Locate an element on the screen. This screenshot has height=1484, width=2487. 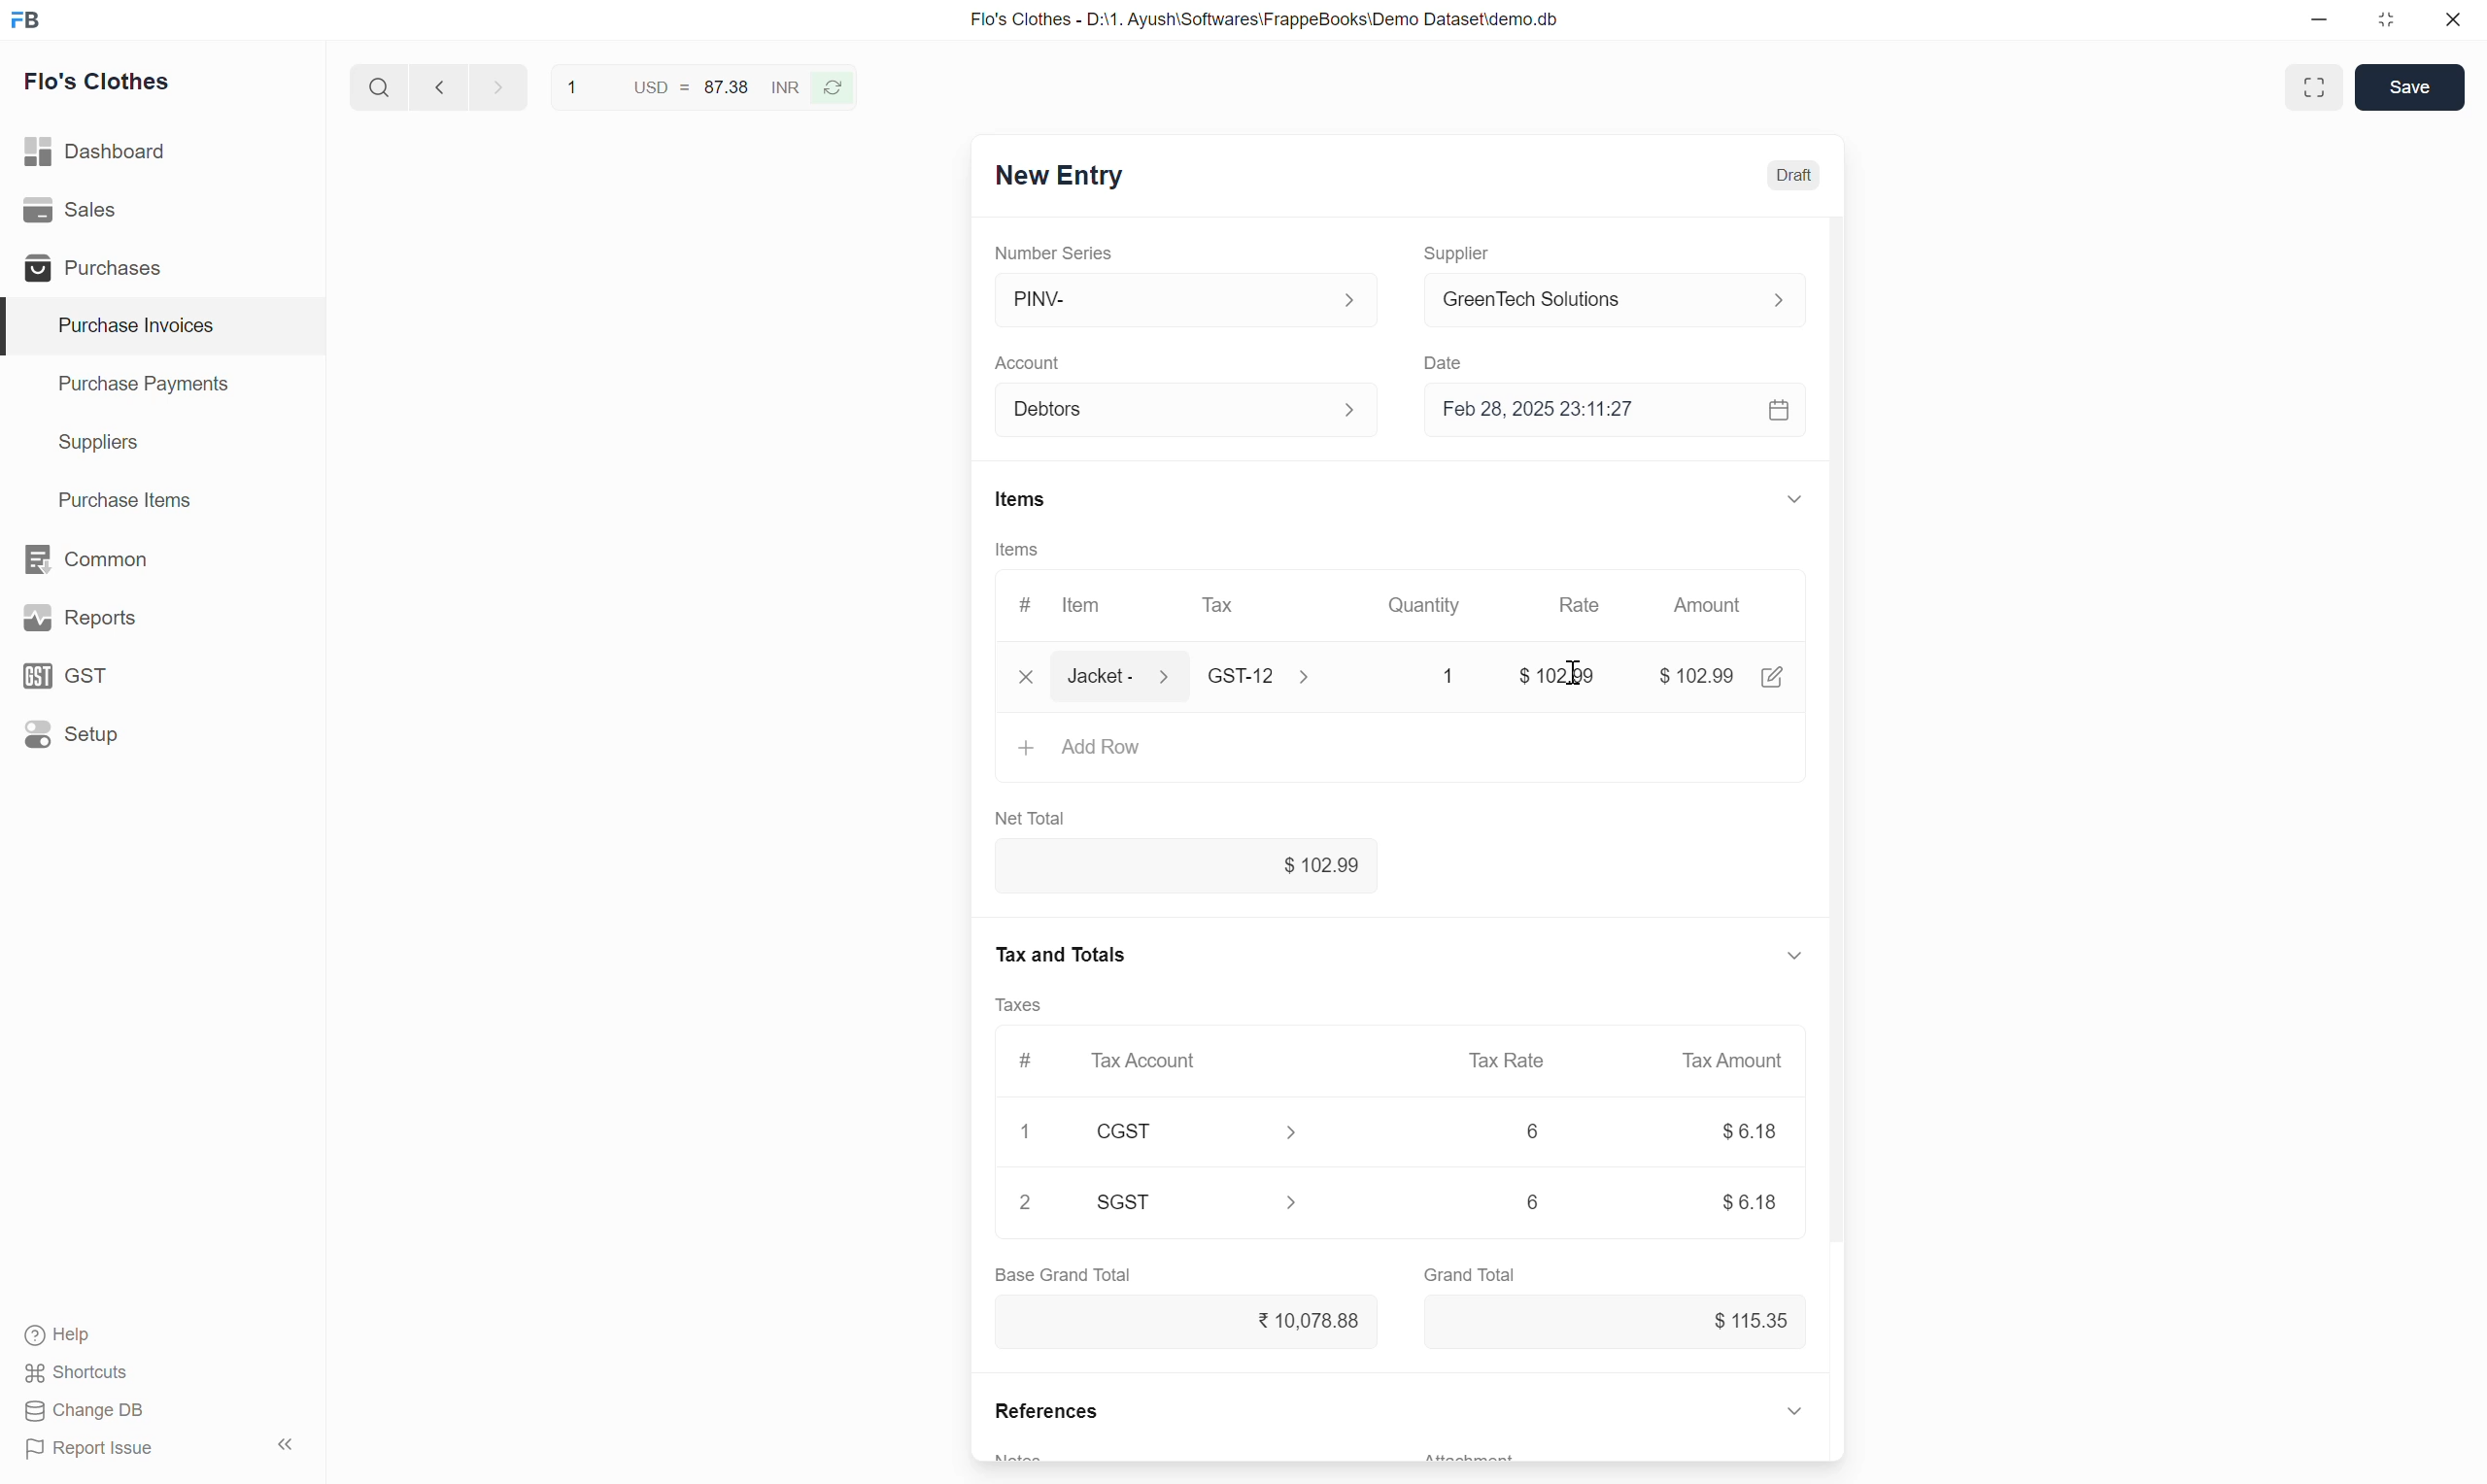
2 is located at coordinates (1024, 1201).